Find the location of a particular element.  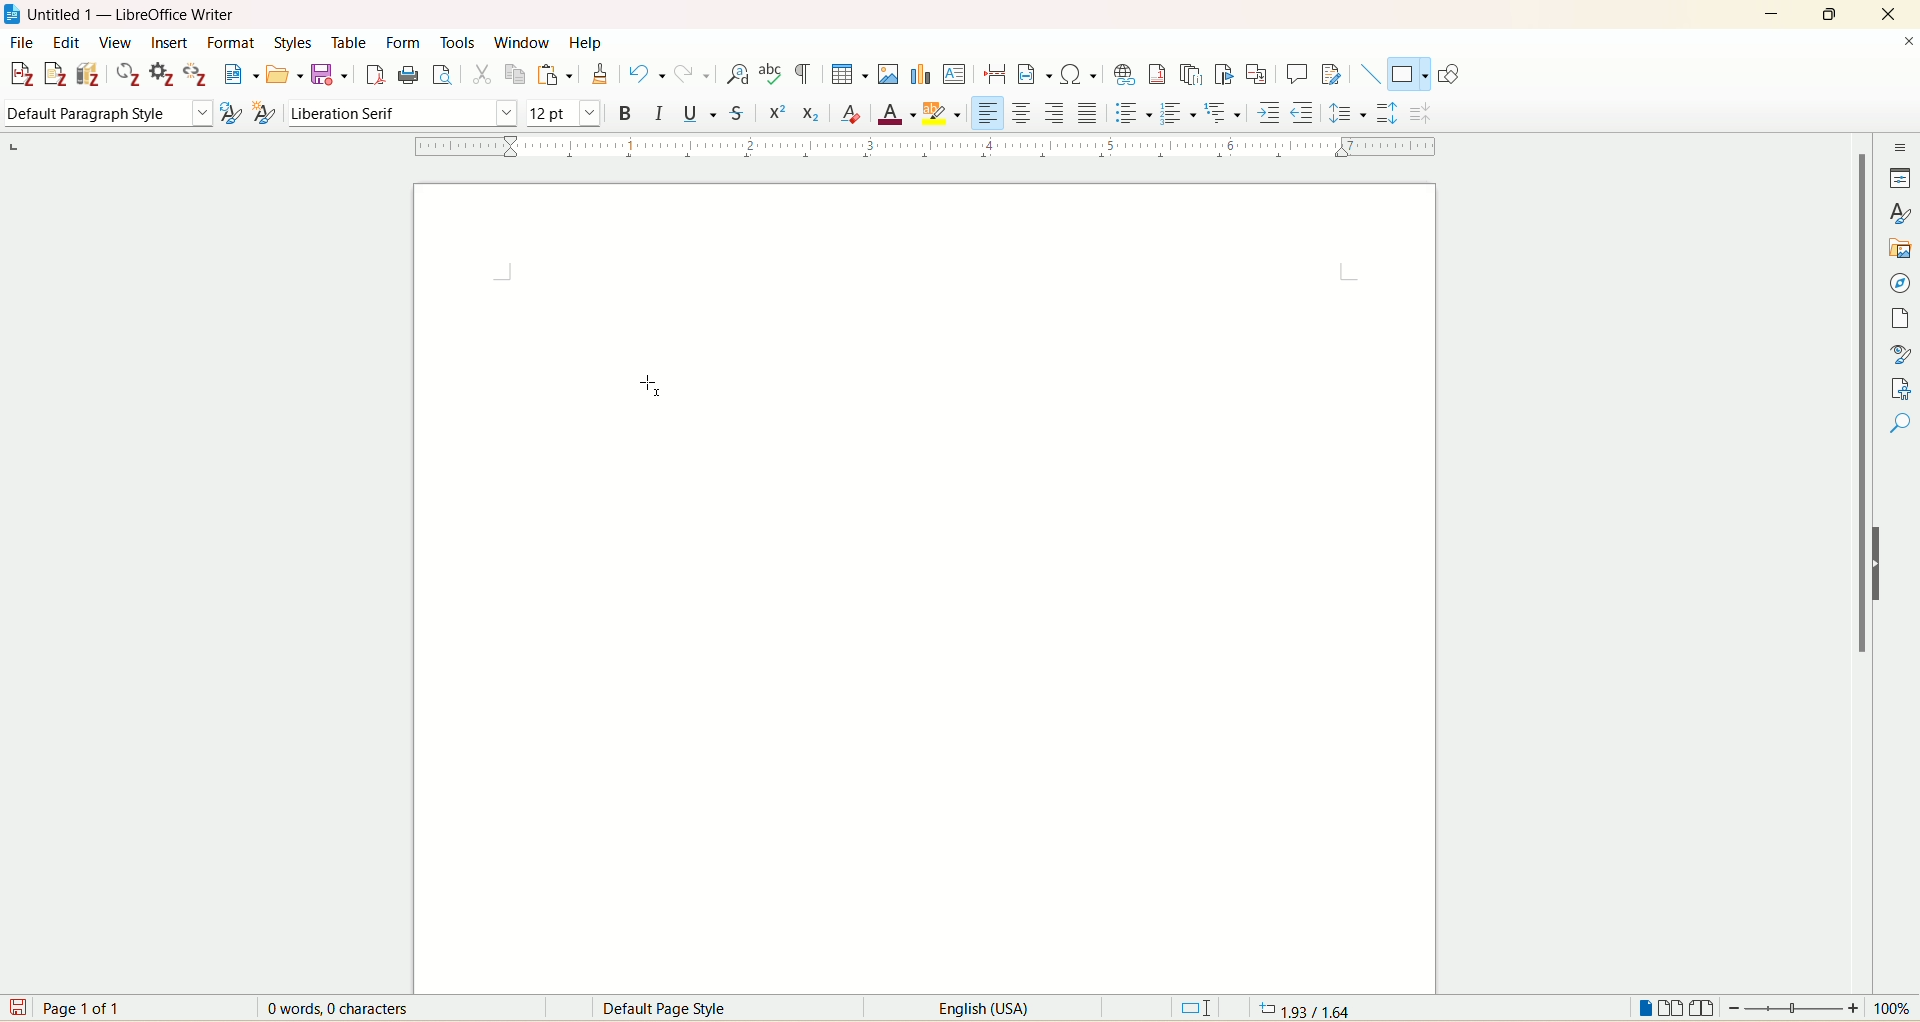

insert cross references is located at coordinates (1257, 73).